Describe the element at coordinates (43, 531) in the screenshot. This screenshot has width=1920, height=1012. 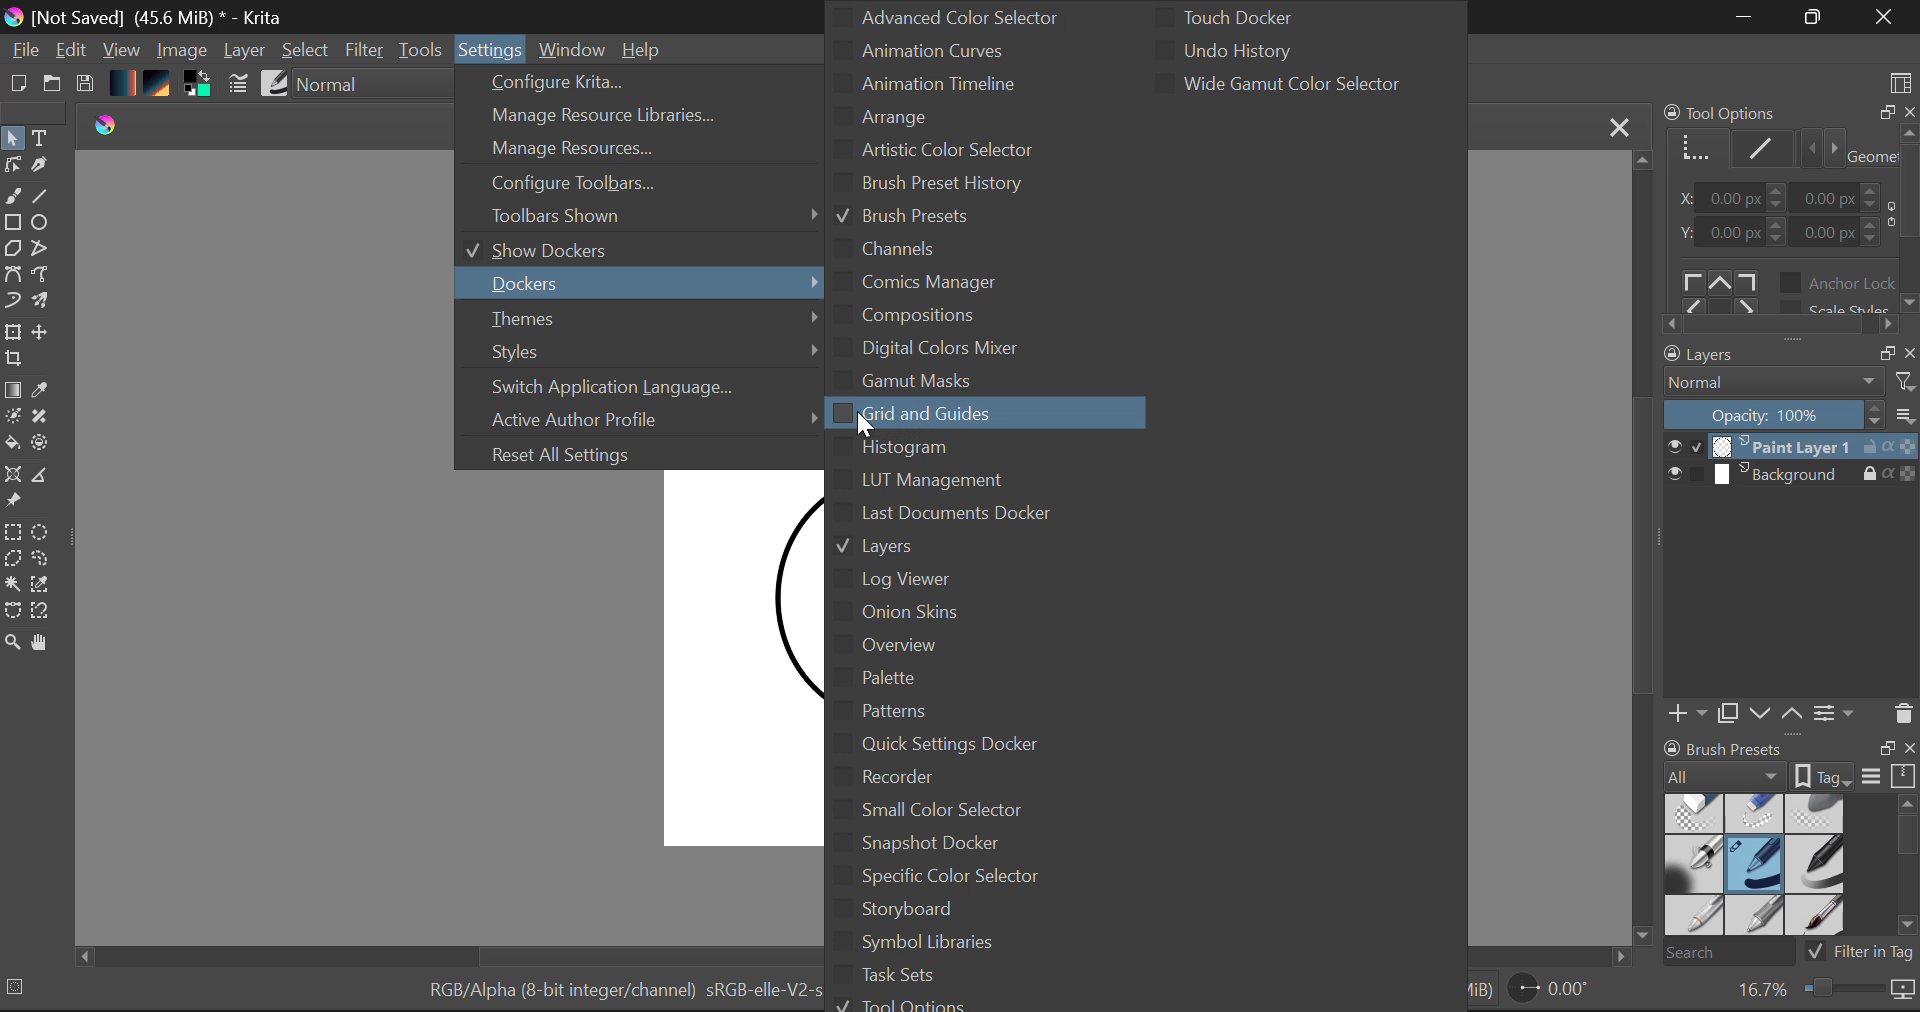
I see `Elipses Selection Tool` at that location.